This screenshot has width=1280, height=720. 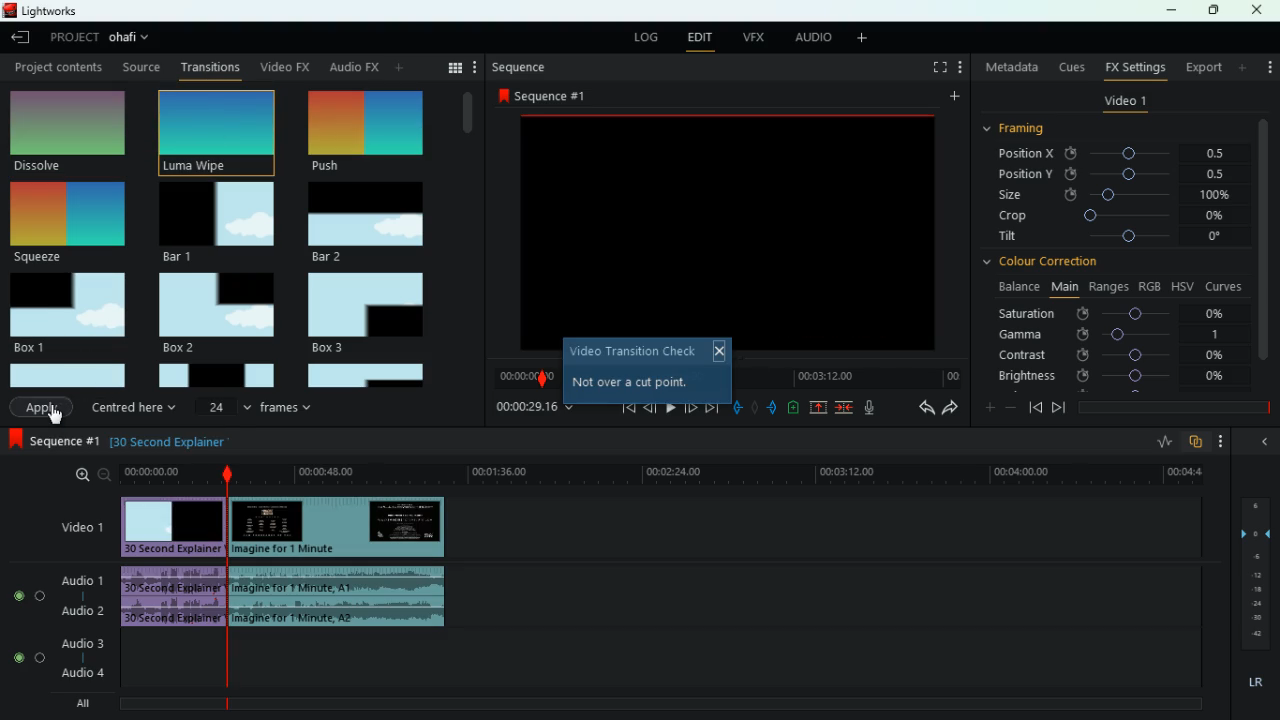 I want to click on log, so click(x=646, y=39).